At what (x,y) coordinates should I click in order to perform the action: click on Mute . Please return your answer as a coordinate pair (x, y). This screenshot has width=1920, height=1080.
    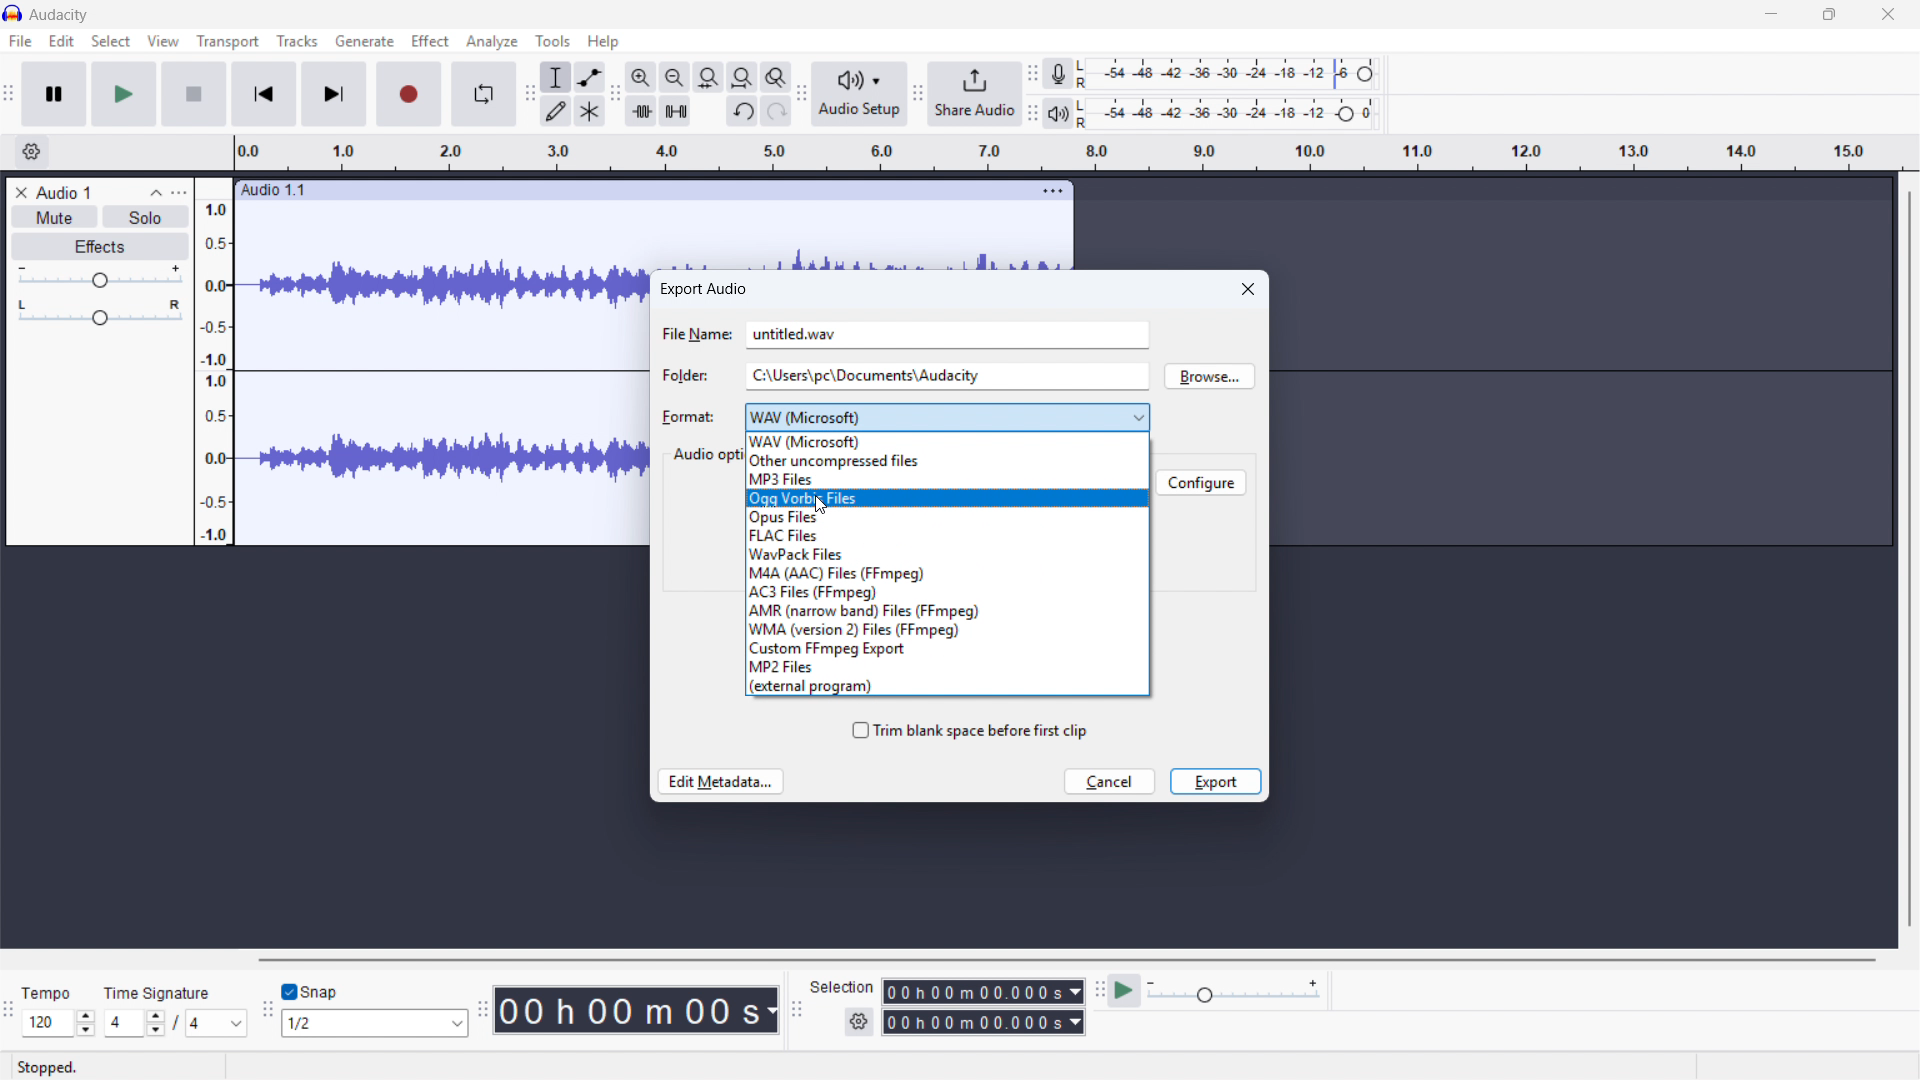
    Looking at the image, I should click on (53, 216).